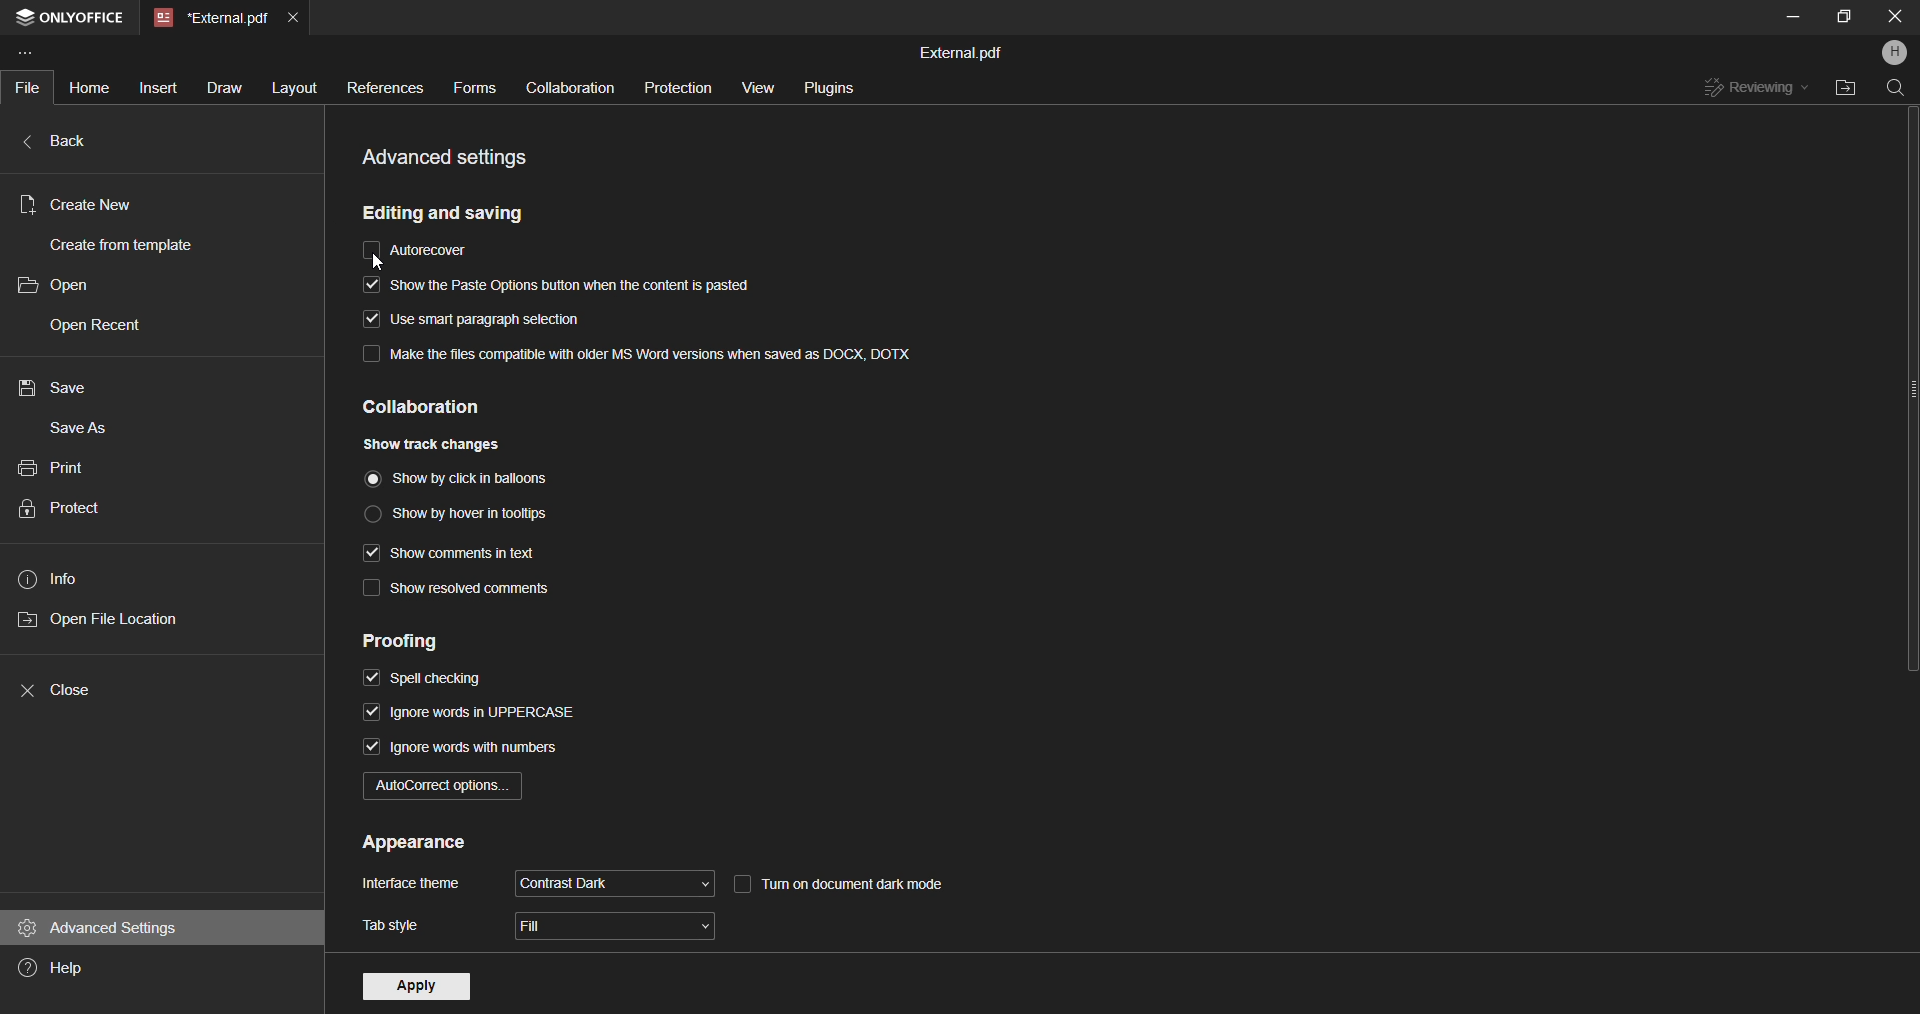  I want to click on advance settings, so click(101, 927).